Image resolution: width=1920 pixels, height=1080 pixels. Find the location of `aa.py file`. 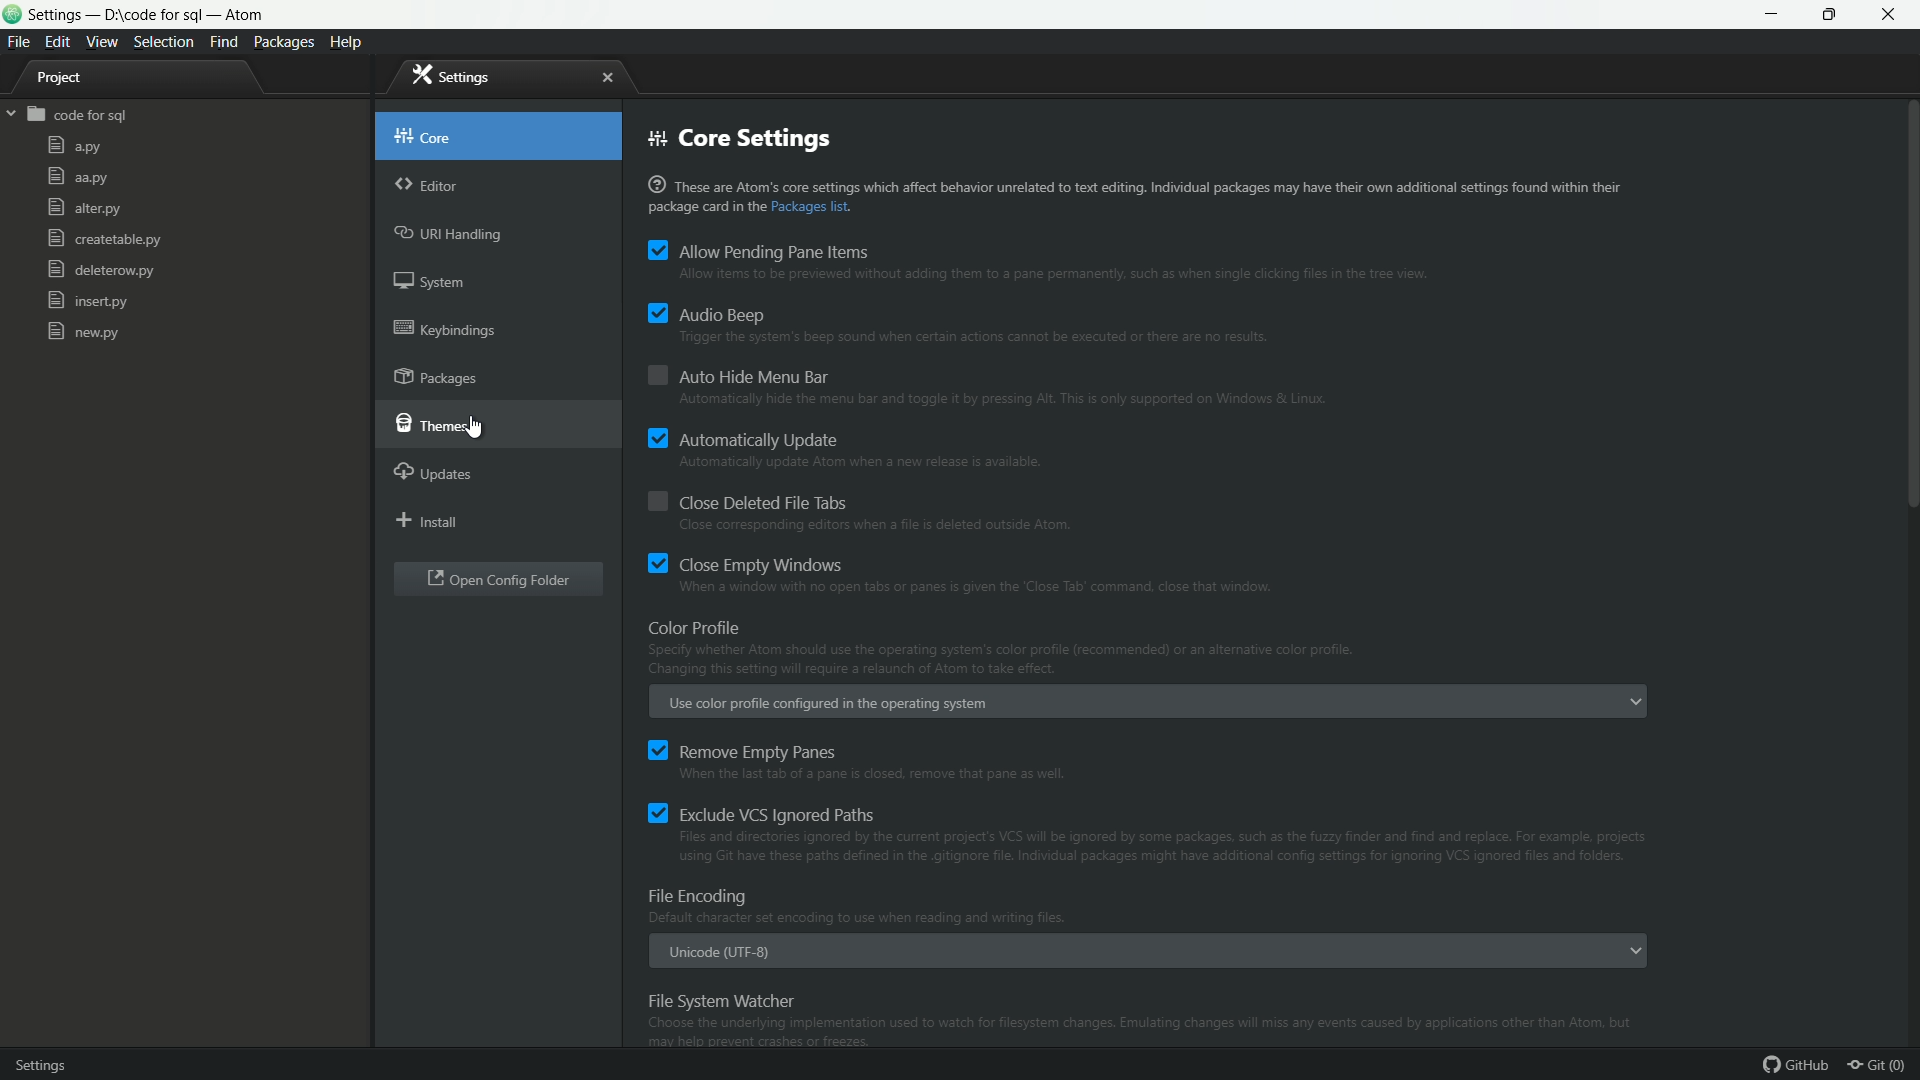

aa.py file is located at coordinates (77, 177).